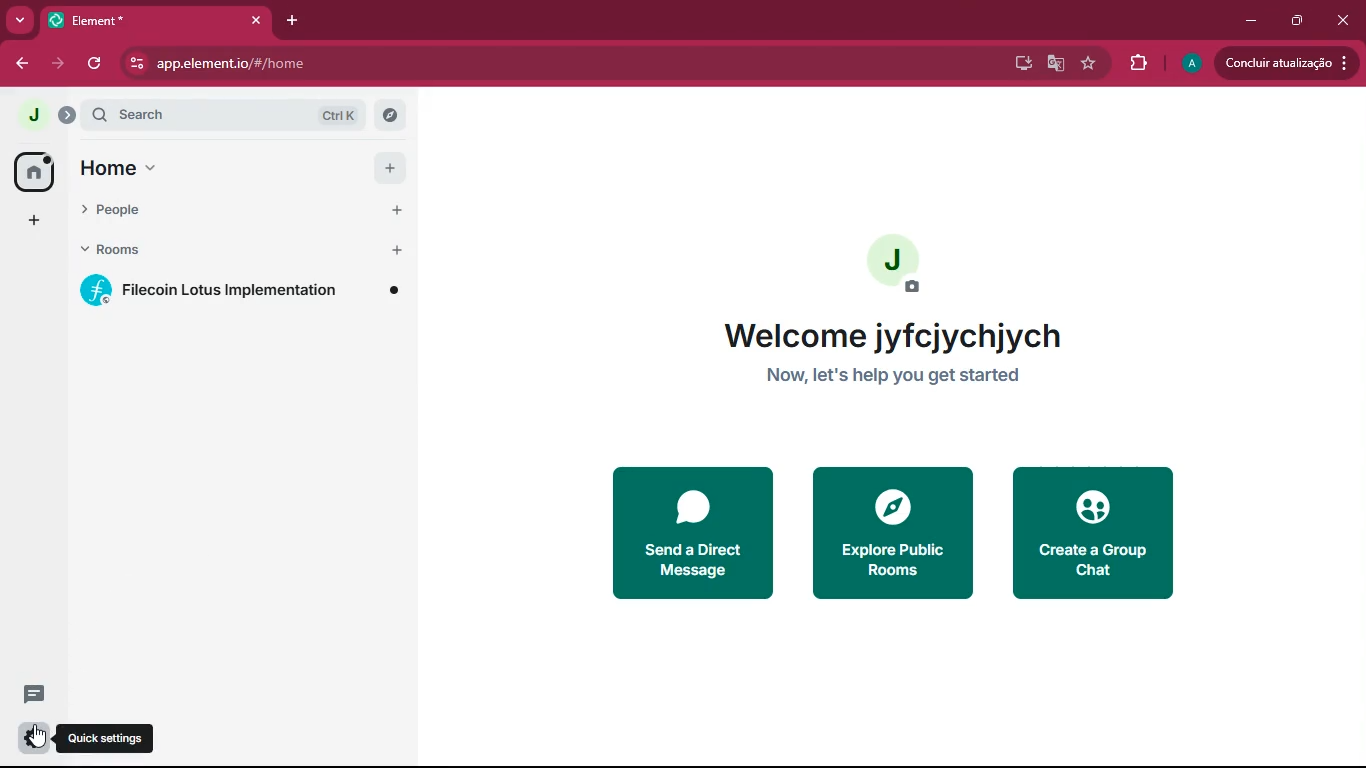  I want to click on rooms, so click(242, 250).